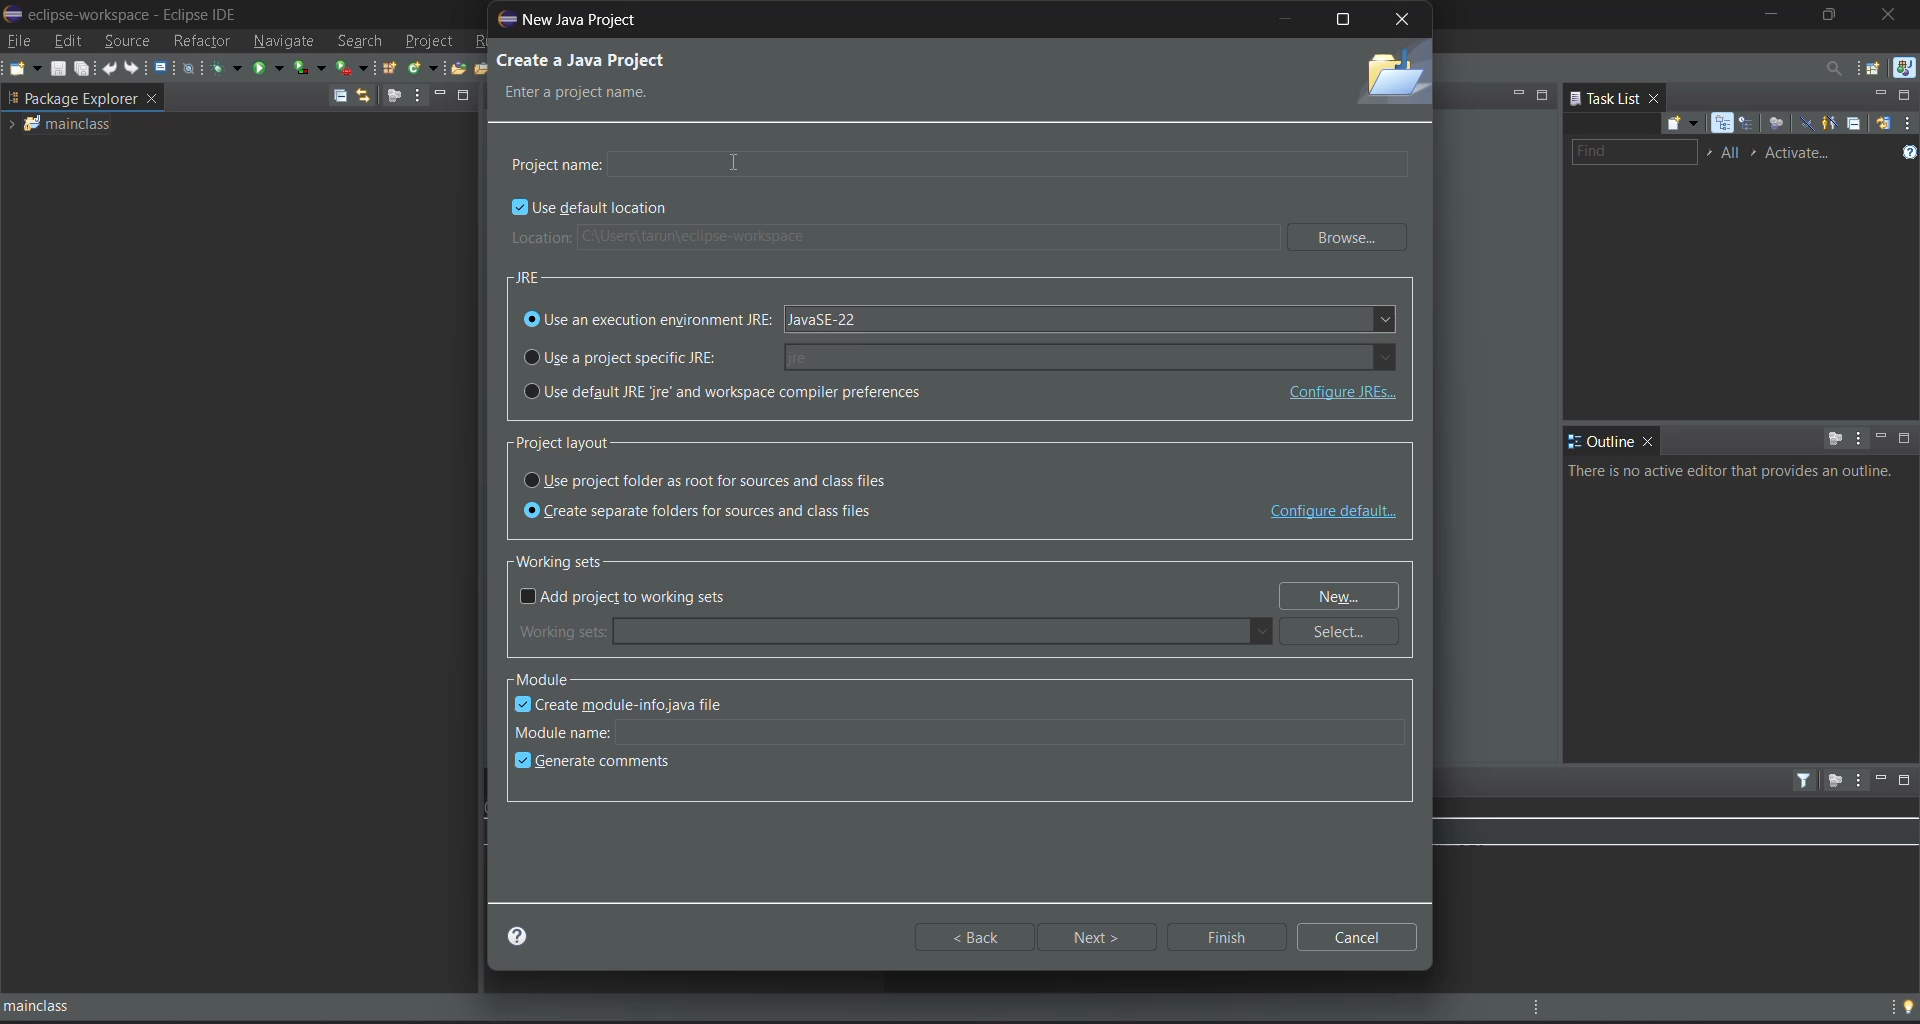 Image resolution: width=1920 pixels, height=1024 pixels. I want to click on save all, so click(86, 70).